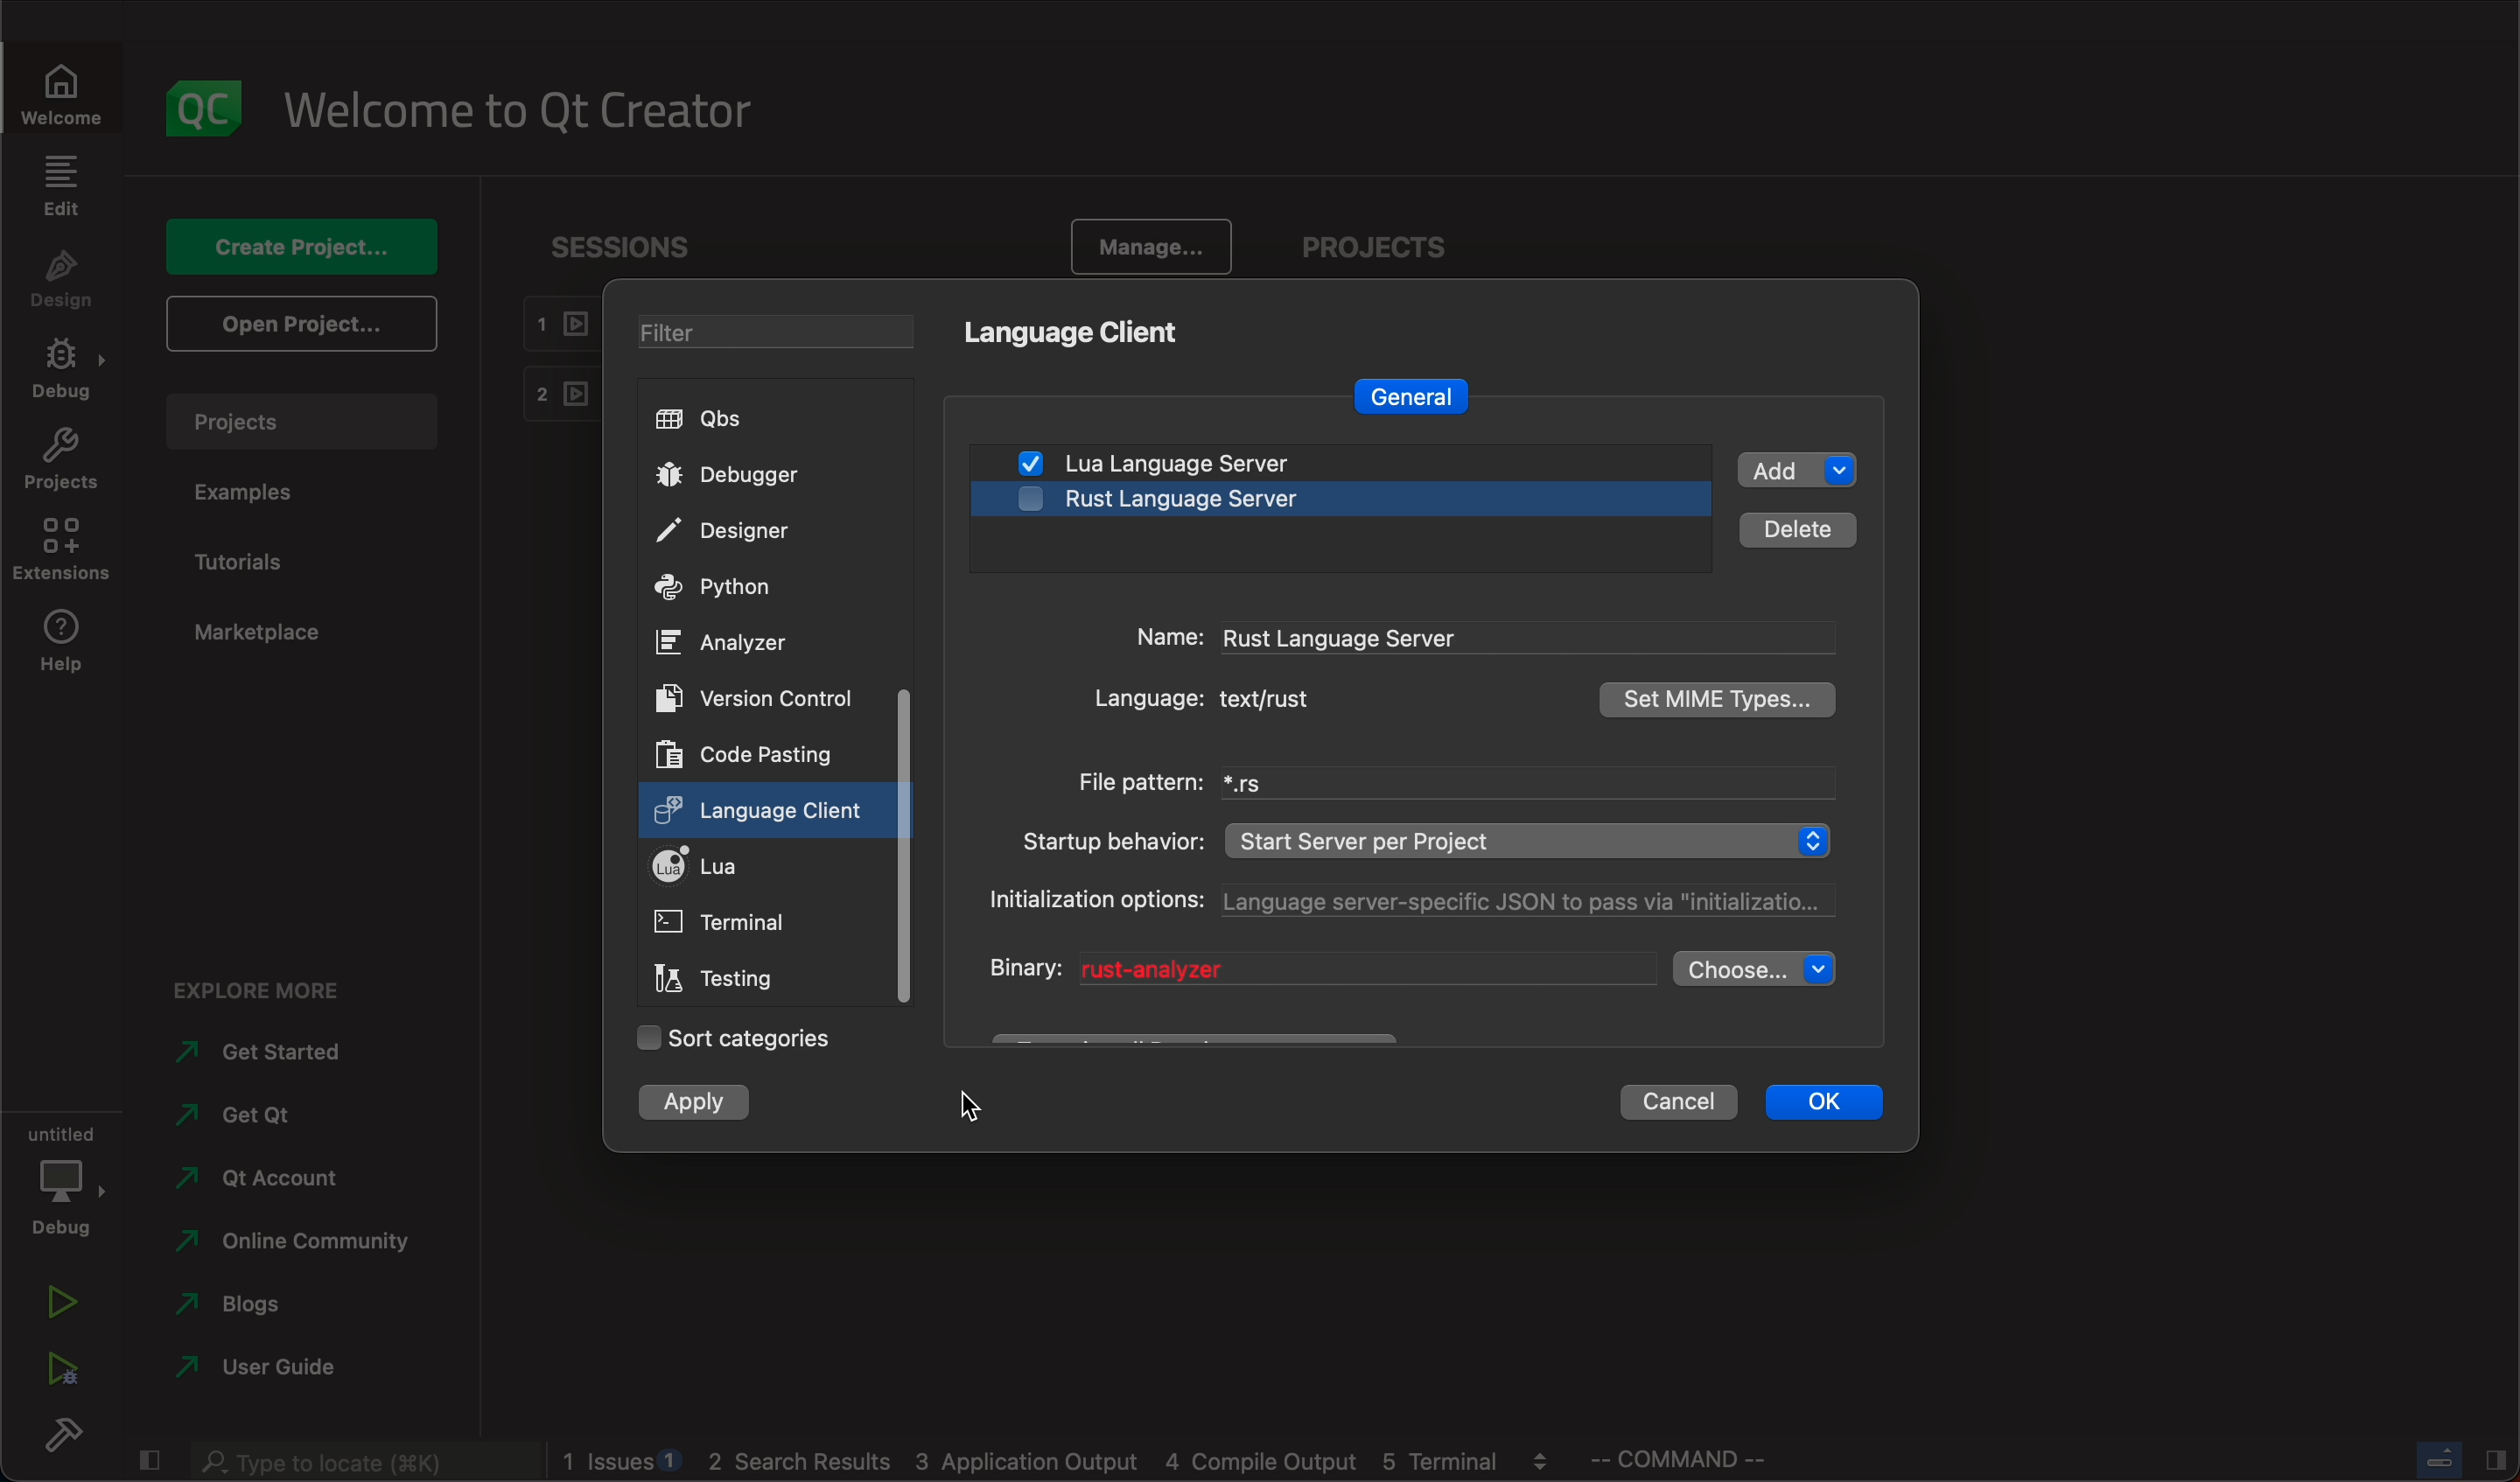  What do you see at coordinates (733, 1035) in the screenshot?
I see `sort categories` at bounding box center [733, 1035].